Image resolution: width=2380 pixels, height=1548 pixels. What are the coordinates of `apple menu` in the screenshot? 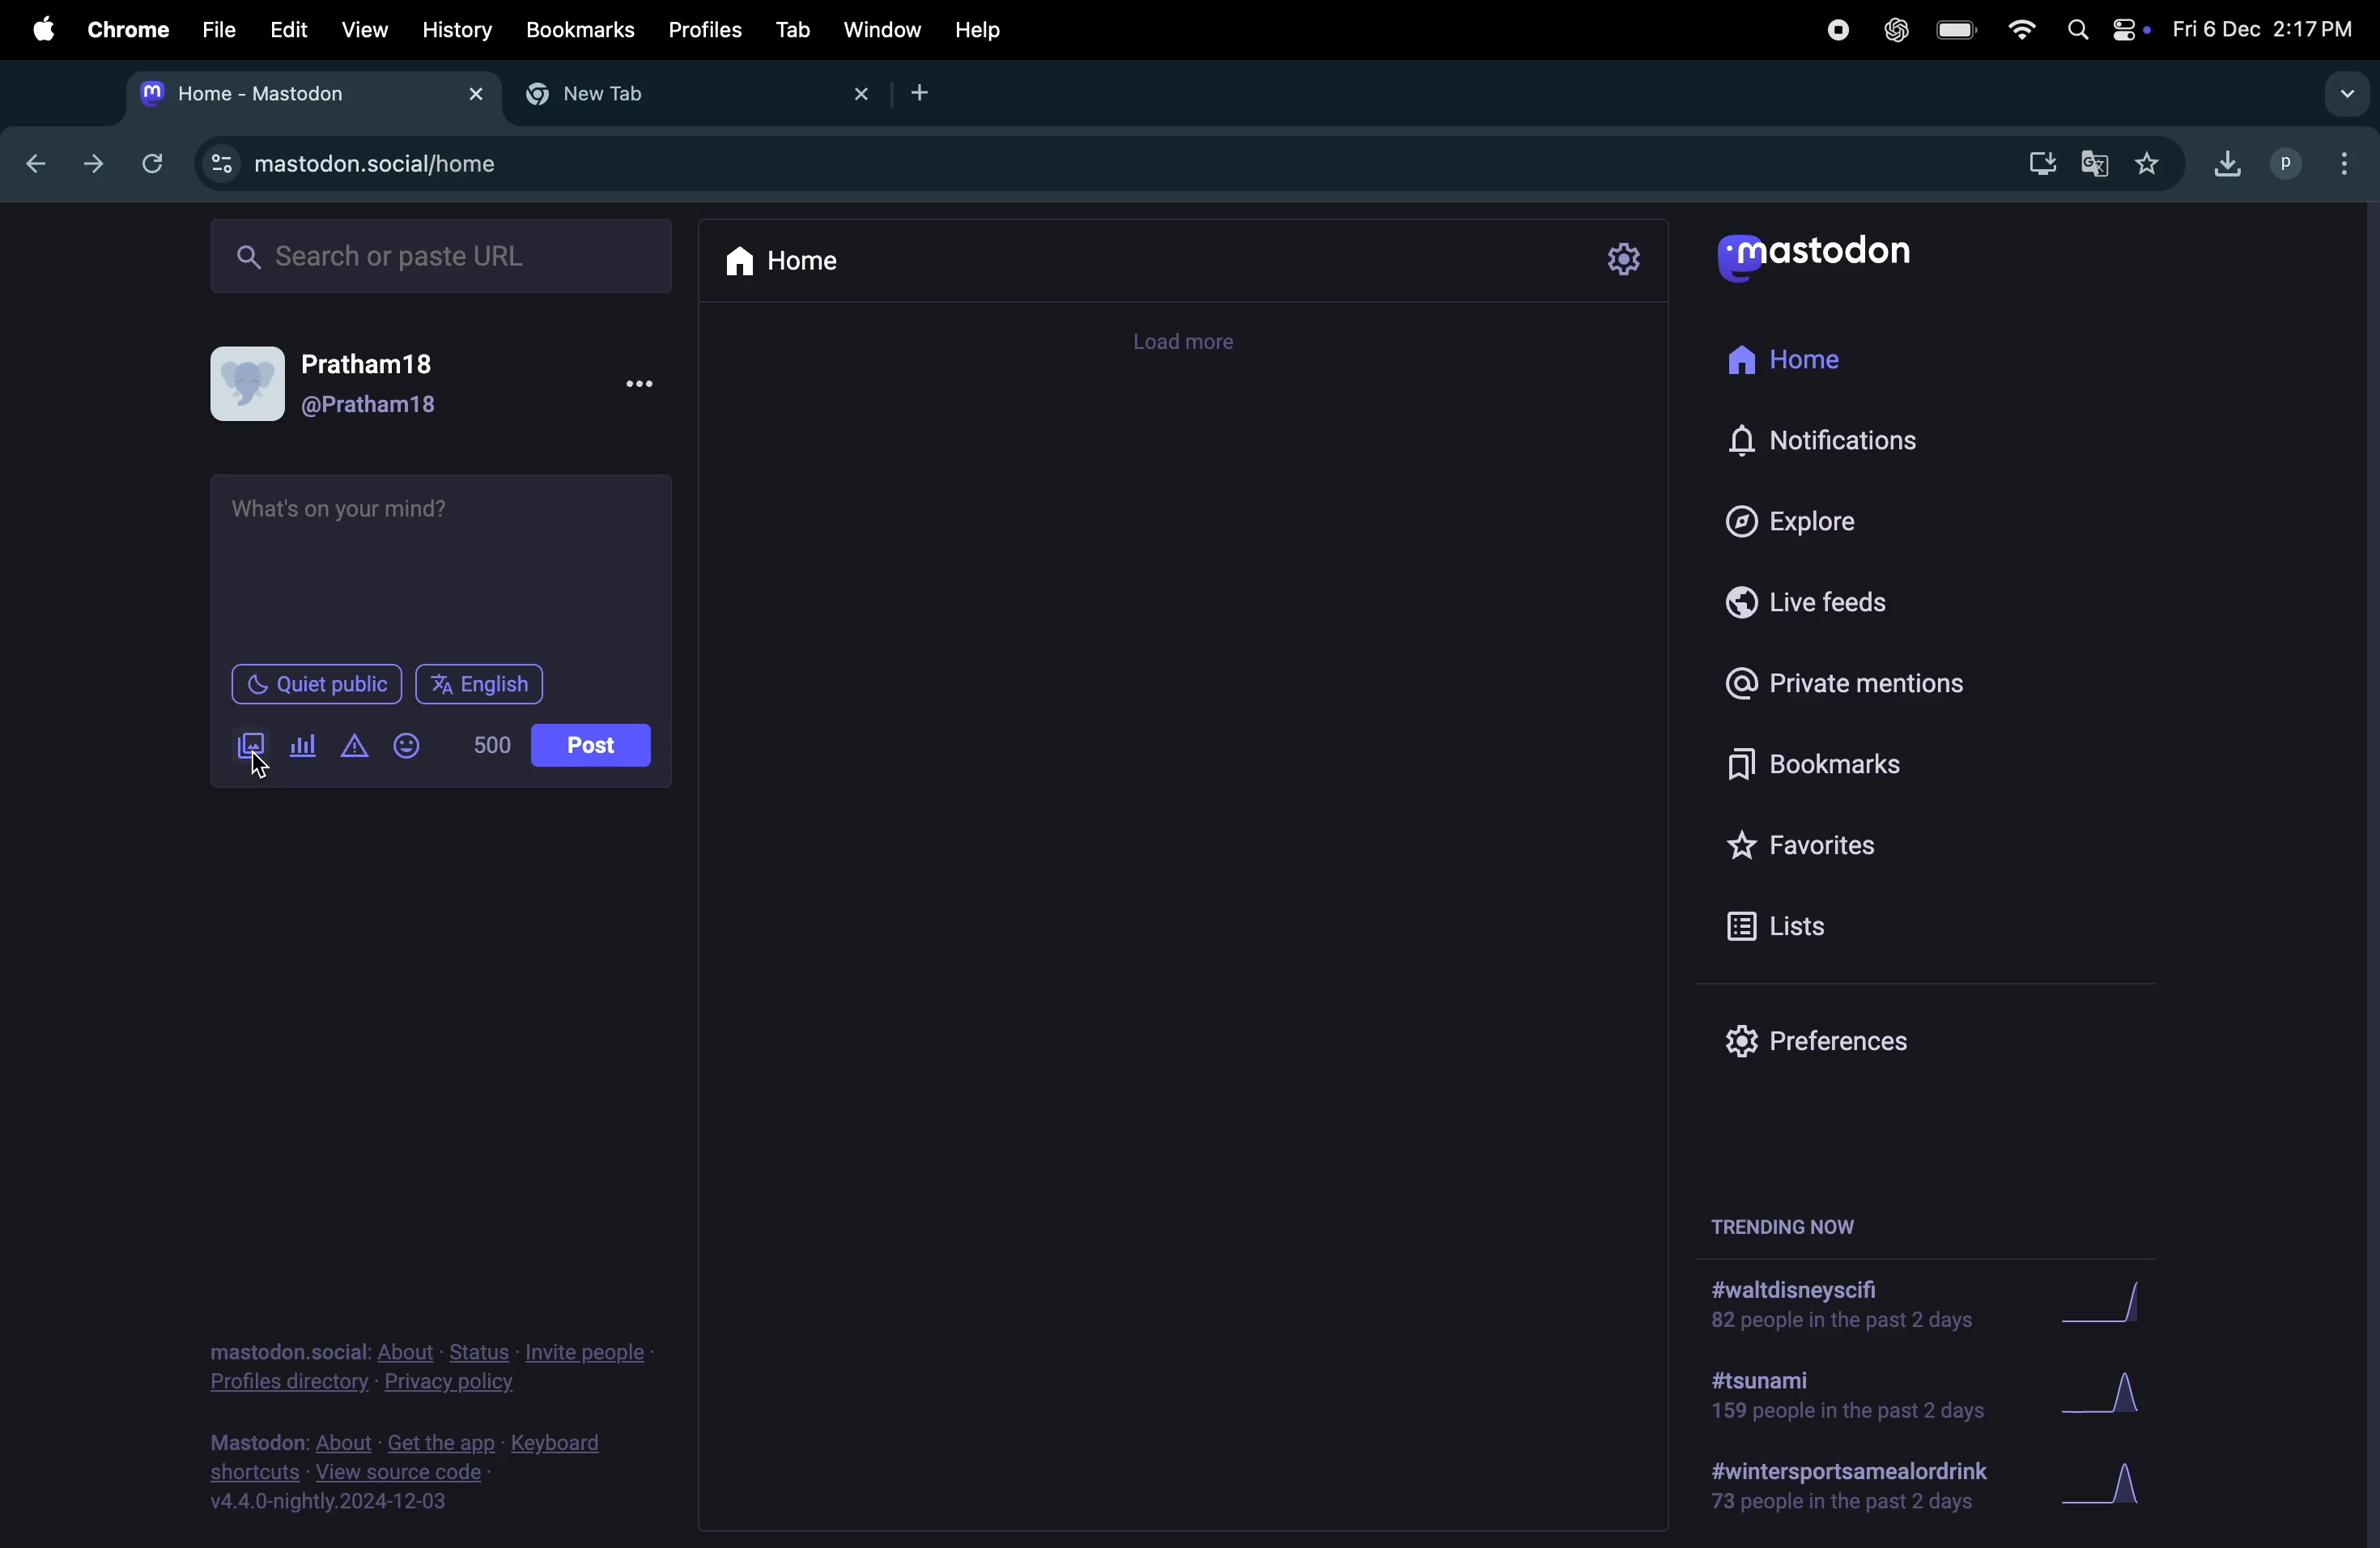 It's located at (41, 30).